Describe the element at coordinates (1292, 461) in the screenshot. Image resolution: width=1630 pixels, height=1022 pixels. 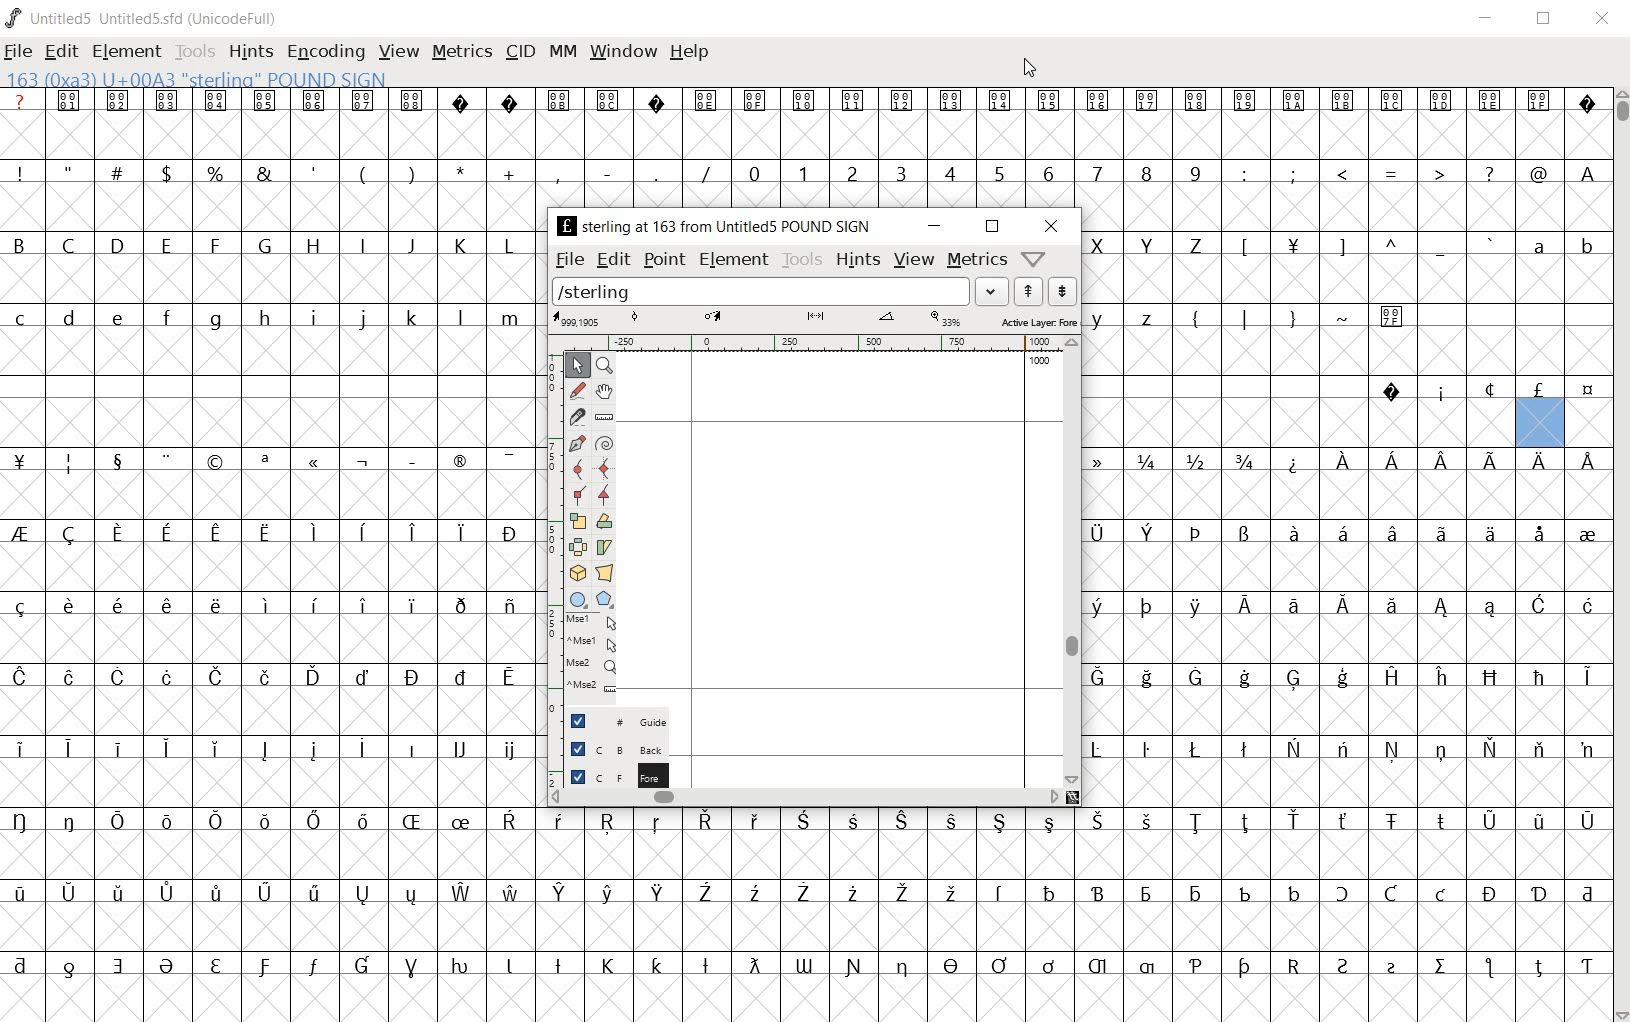
I see `Symbol` at that location.